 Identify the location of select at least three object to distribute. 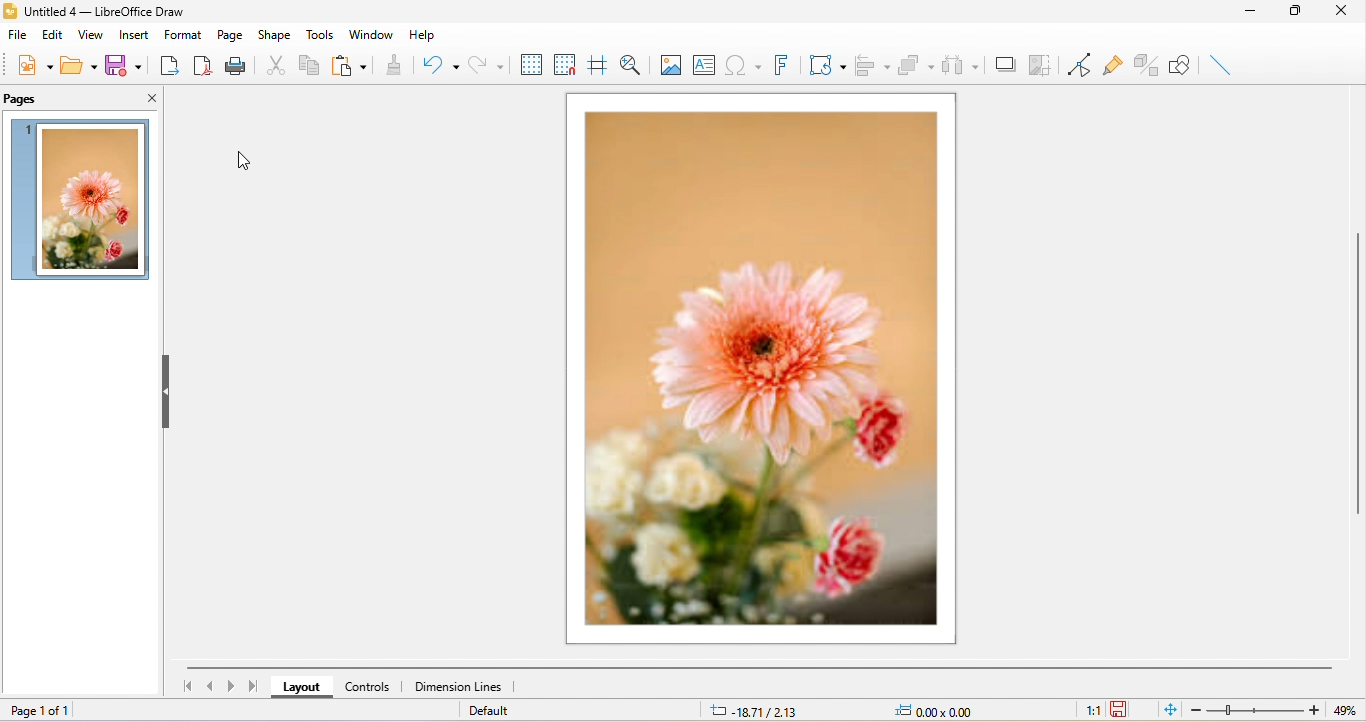
(963, 66).